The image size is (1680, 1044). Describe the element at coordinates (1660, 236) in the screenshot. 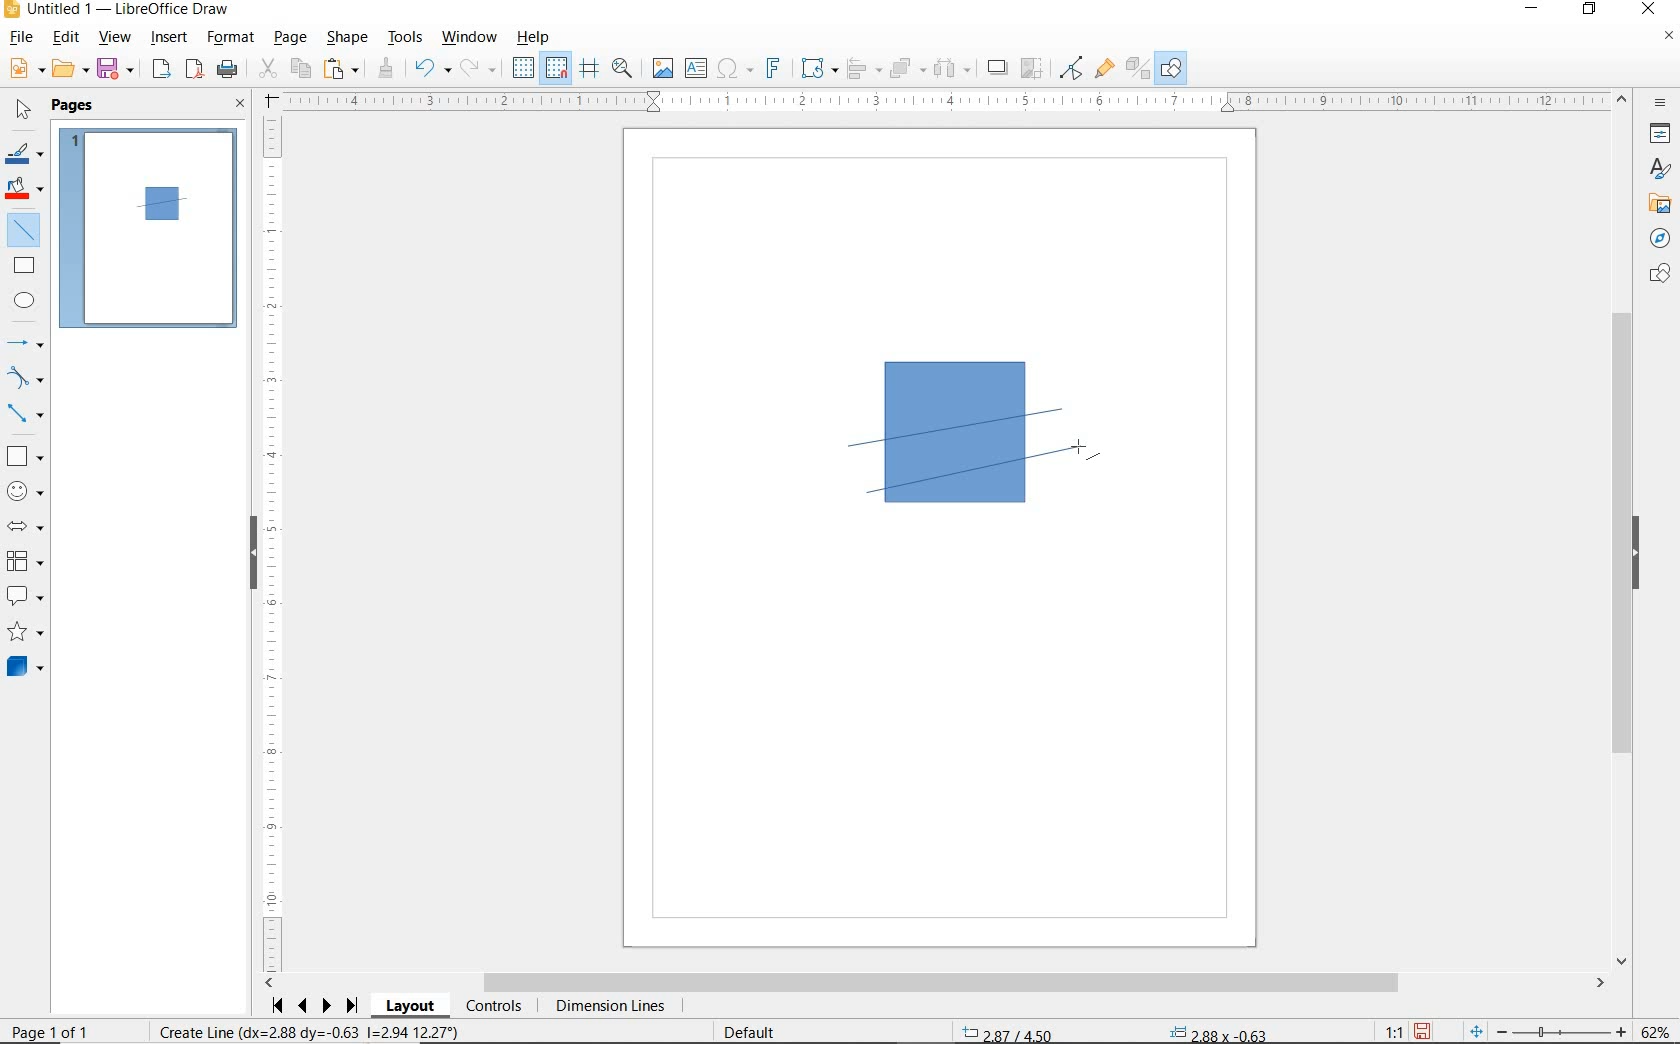

I see `NAVIGATOR` at that location.